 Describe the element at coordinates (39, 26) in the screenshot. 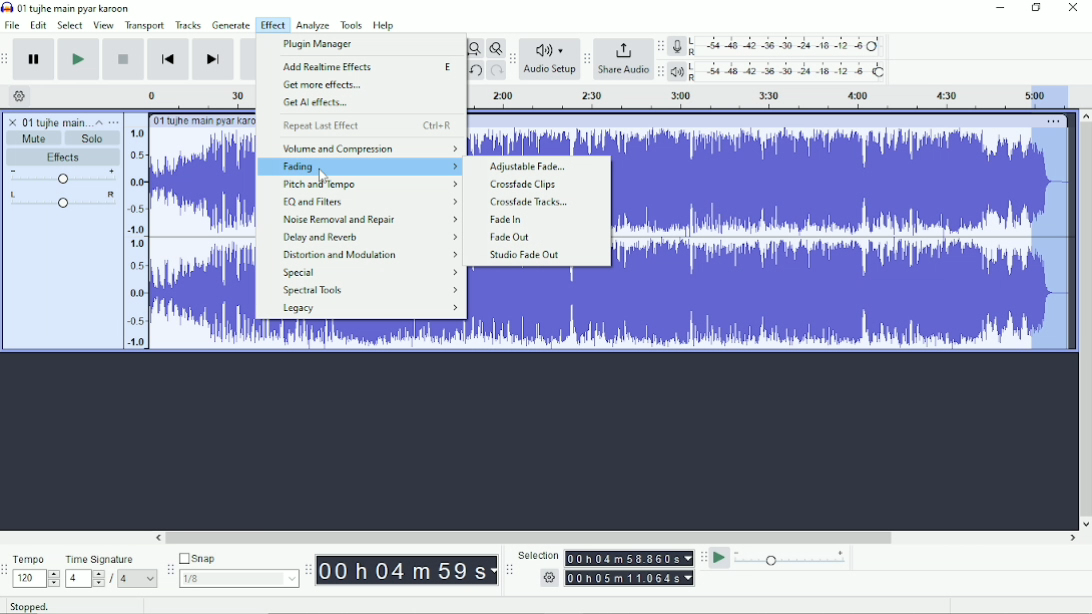

I see `Edit` at that location.